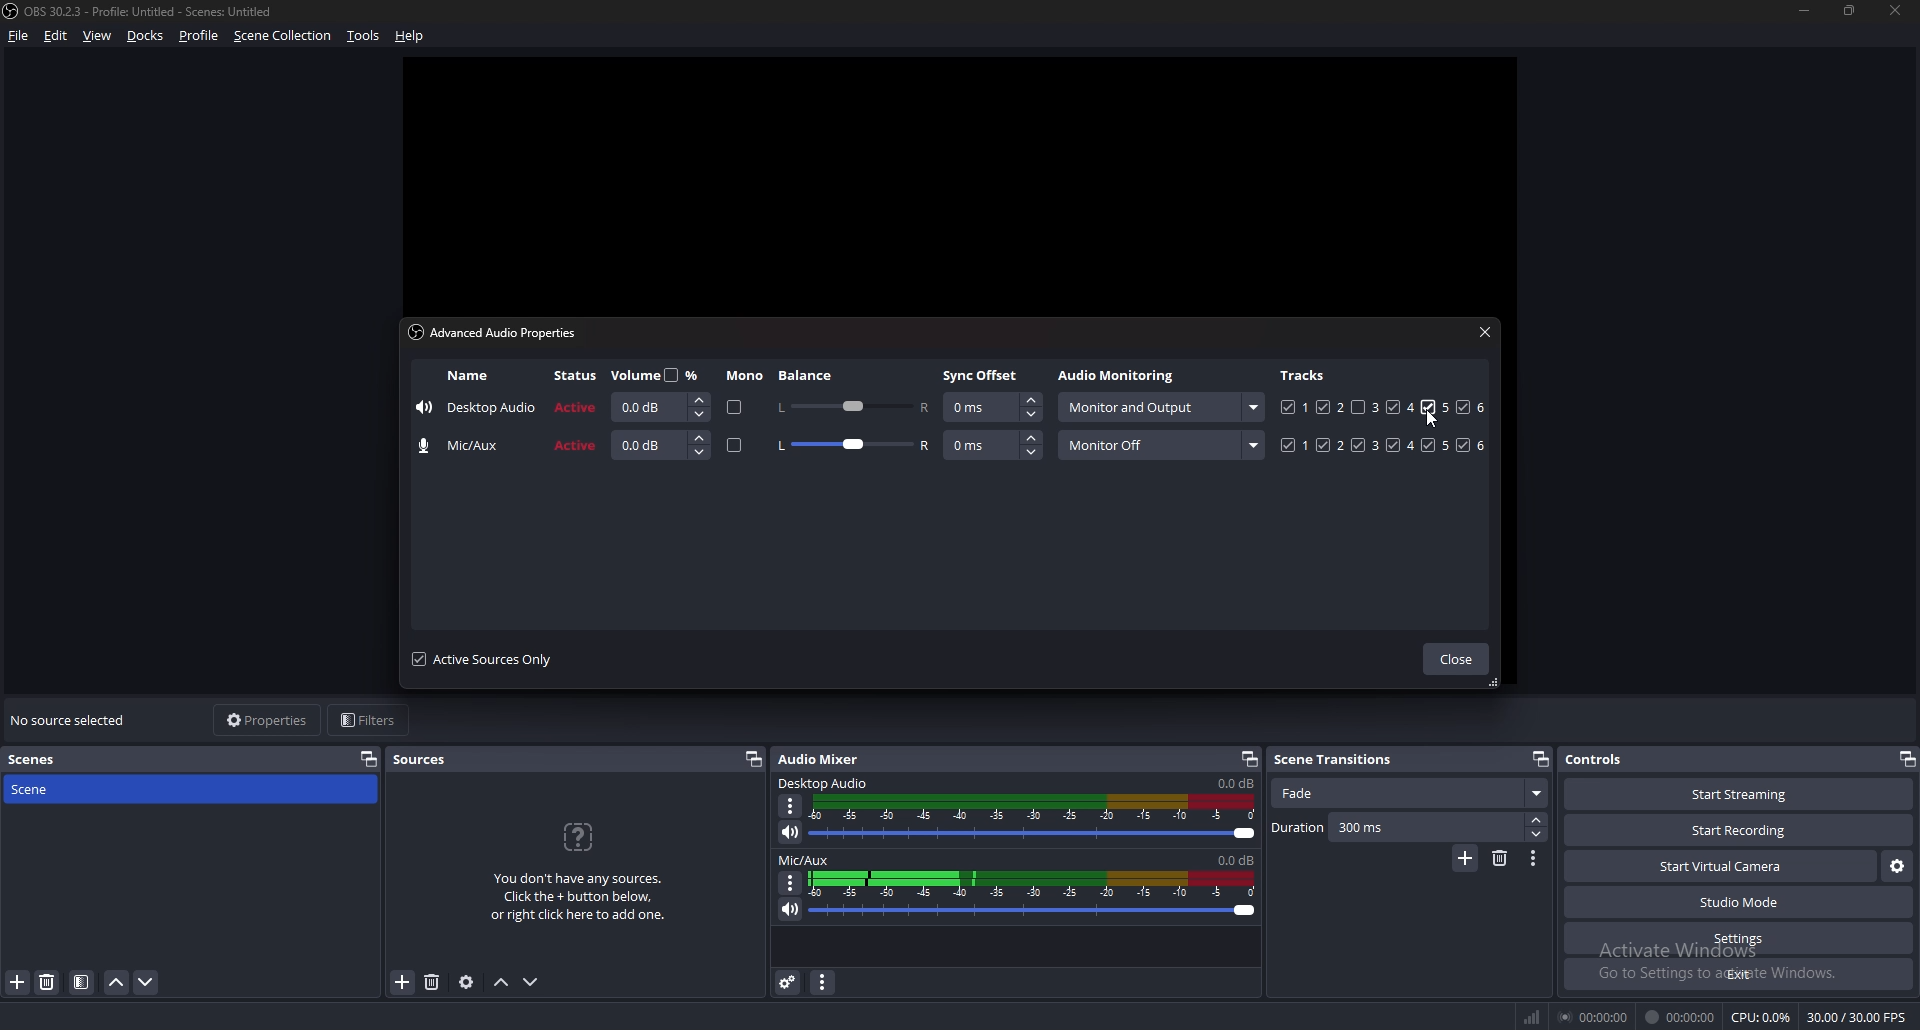 The image size is (1920, 1030). I want to click on start virtual camera, so click(1720, 868).